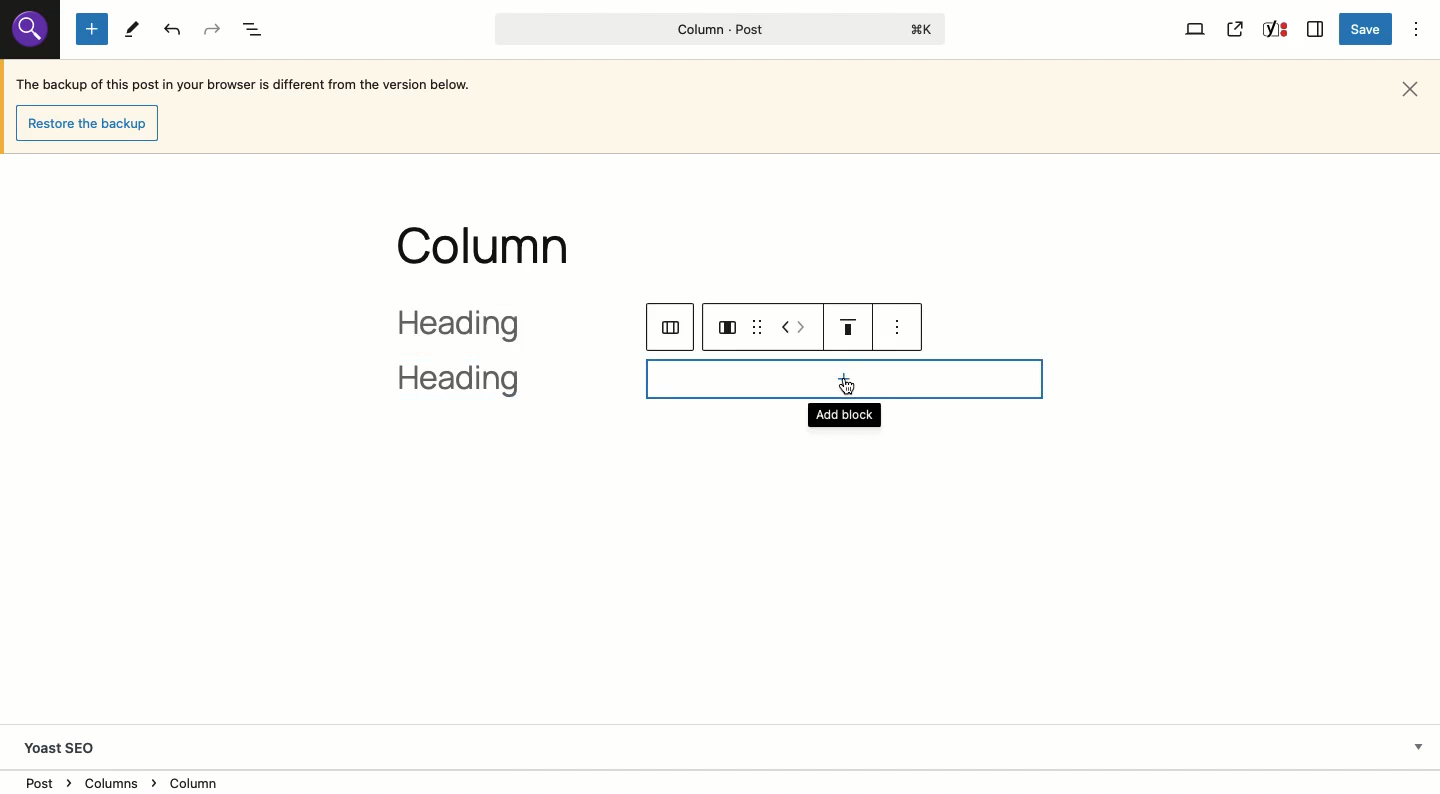 Image resolution: width=1440 pixels, height=794 pixels. What do you see at coordinates (174, 30) in the screenshot?
I see `Undo` at bounding box center [174, 30].